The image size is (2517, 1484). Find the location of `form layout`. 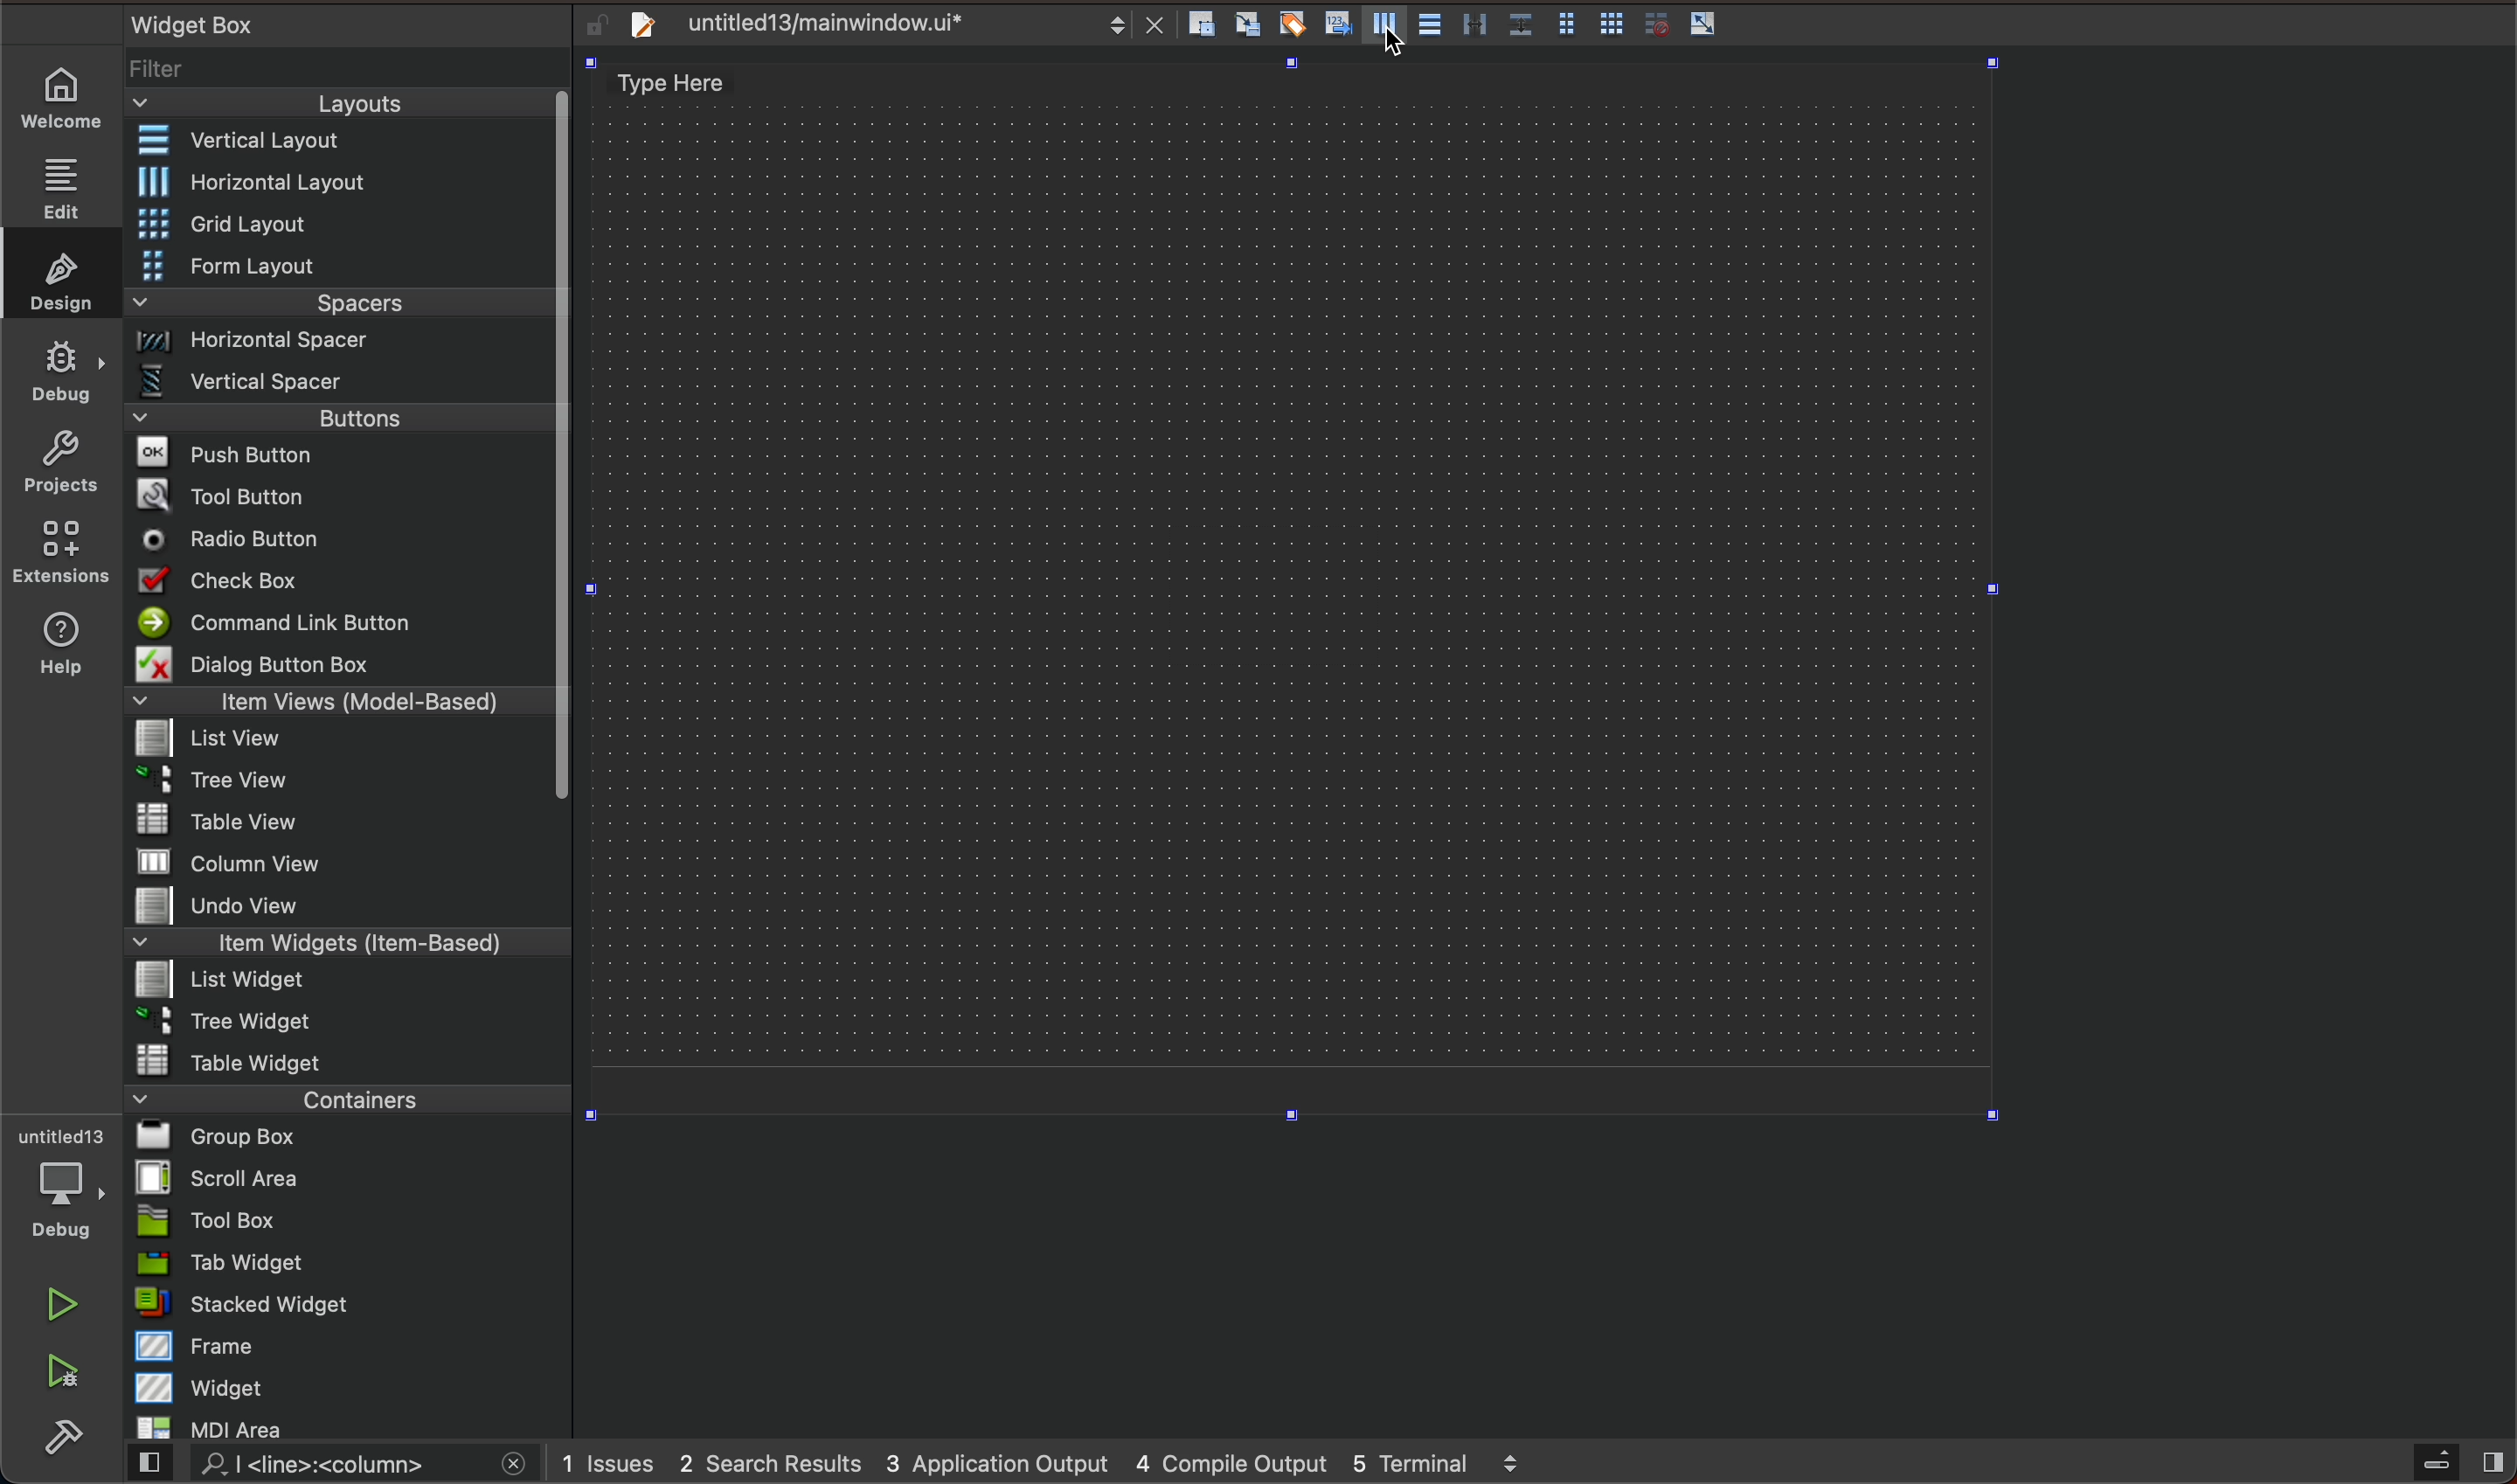

form layout is located at coordinates (1568, 20).